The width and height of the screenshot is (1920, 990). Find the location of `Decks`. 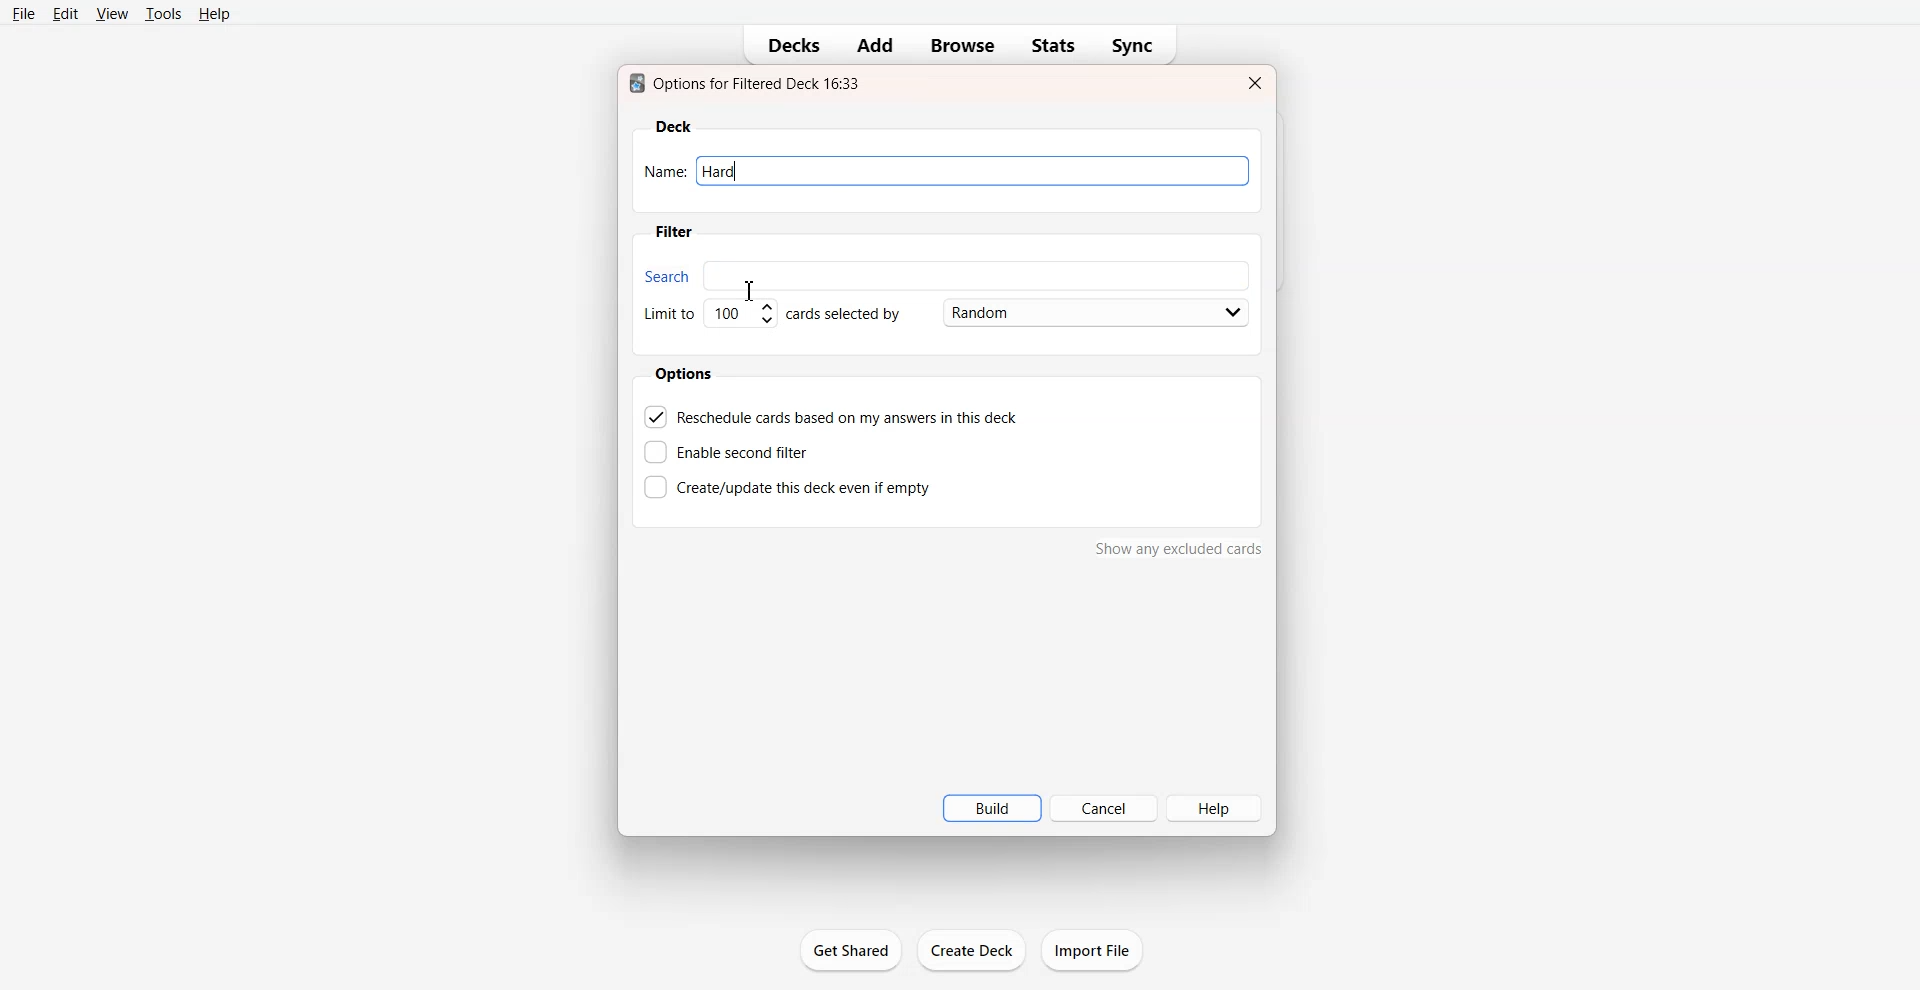

Decks is located at coordinates (787, 46).